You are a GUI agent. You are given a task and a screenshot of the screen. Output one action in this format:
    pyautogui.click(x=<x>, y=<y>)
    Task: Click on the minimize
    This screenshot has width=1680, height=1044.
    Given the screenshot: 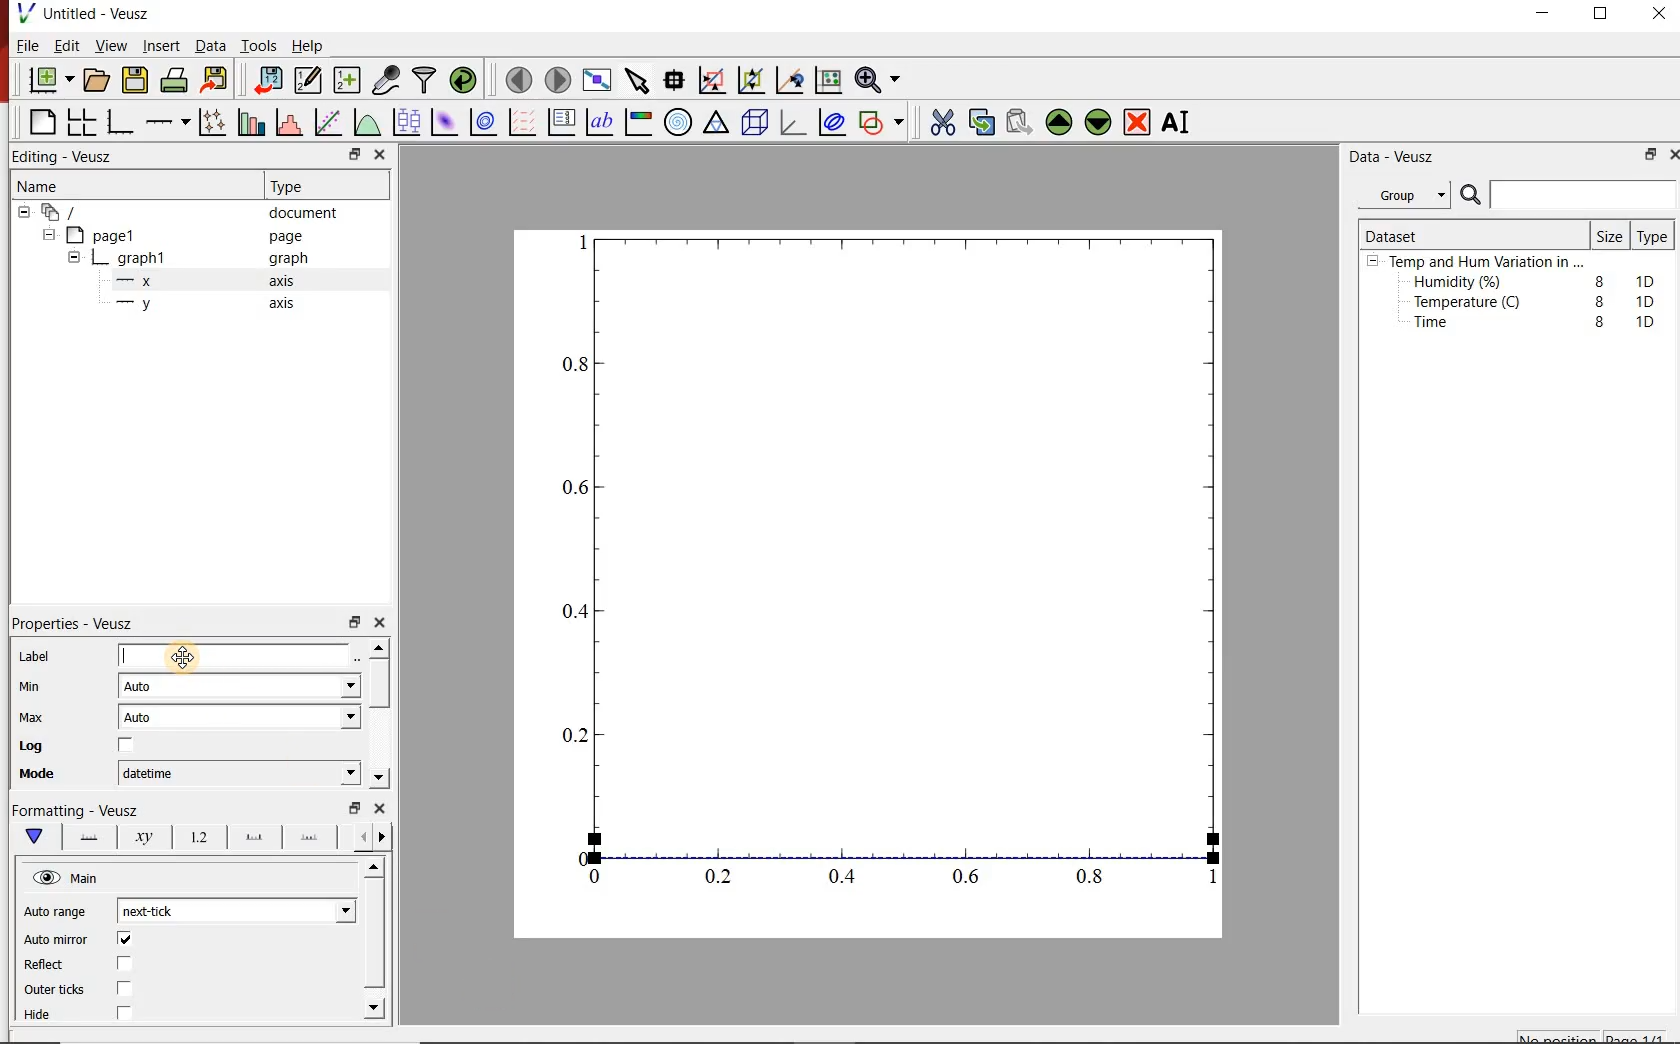 What is the action you would take?
    pyautogui.click(x=1550, y=14)
    